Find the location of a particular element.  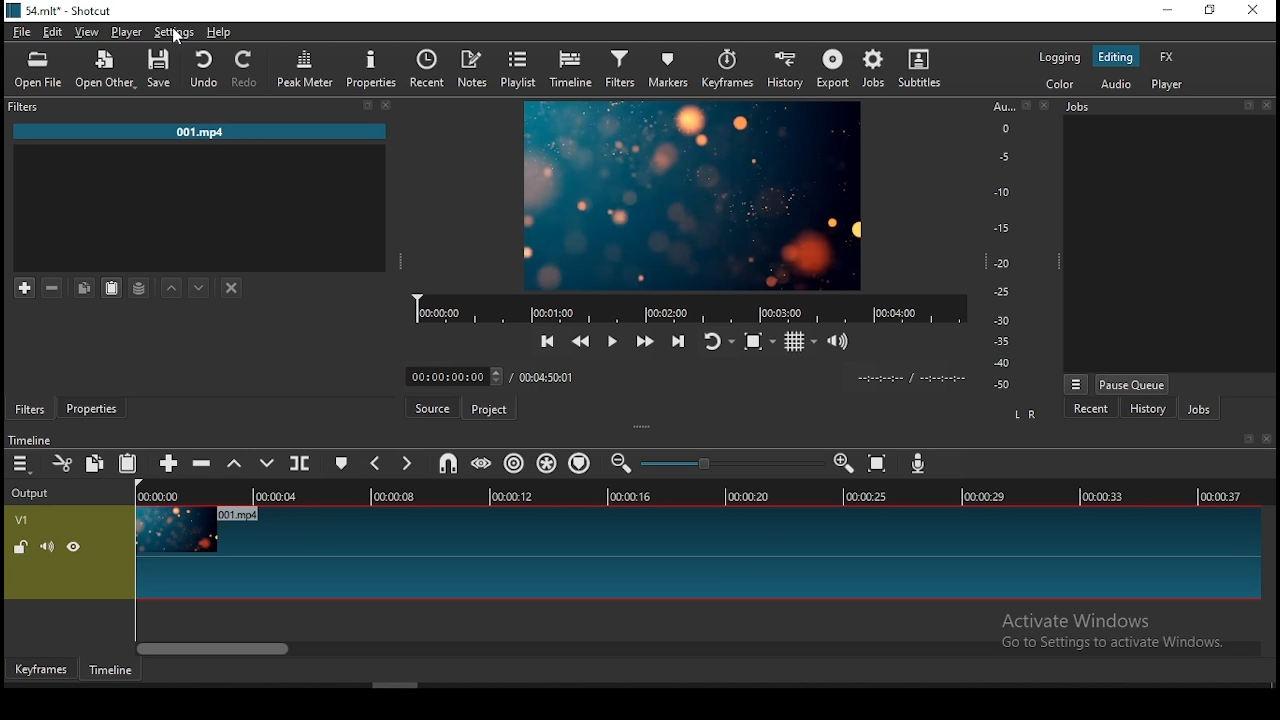

next marker is located at coordinates (404, 463).